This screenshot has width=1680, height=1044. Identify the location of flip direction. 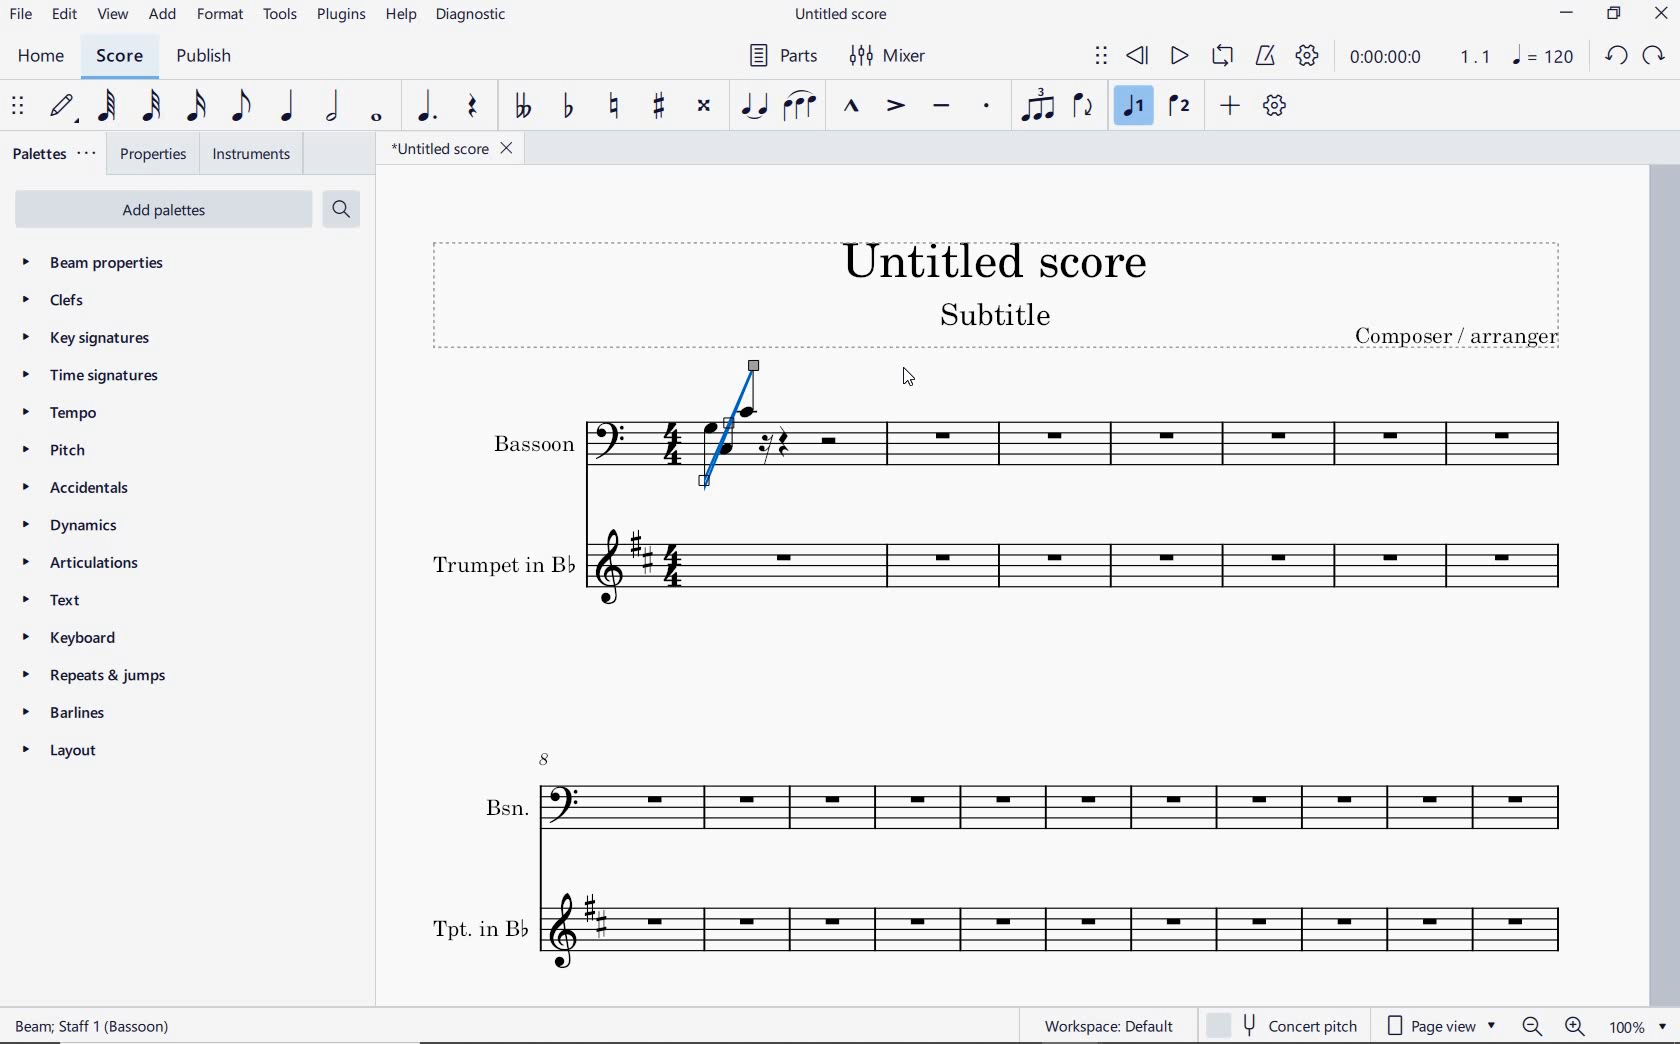
(1084, 107).